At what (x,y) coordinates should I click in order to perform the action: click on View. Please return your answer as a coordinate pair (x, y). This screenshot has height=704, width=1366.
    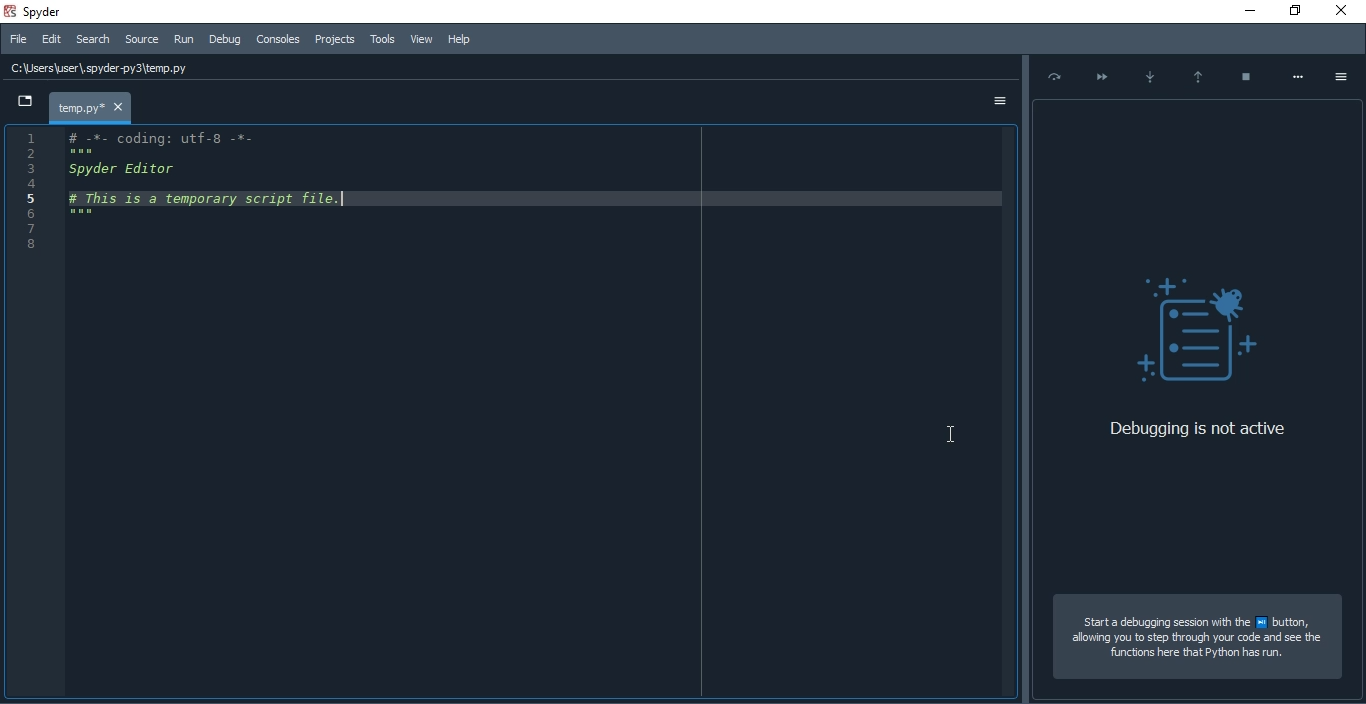
    Looking at the image, I should click on (421, 38).